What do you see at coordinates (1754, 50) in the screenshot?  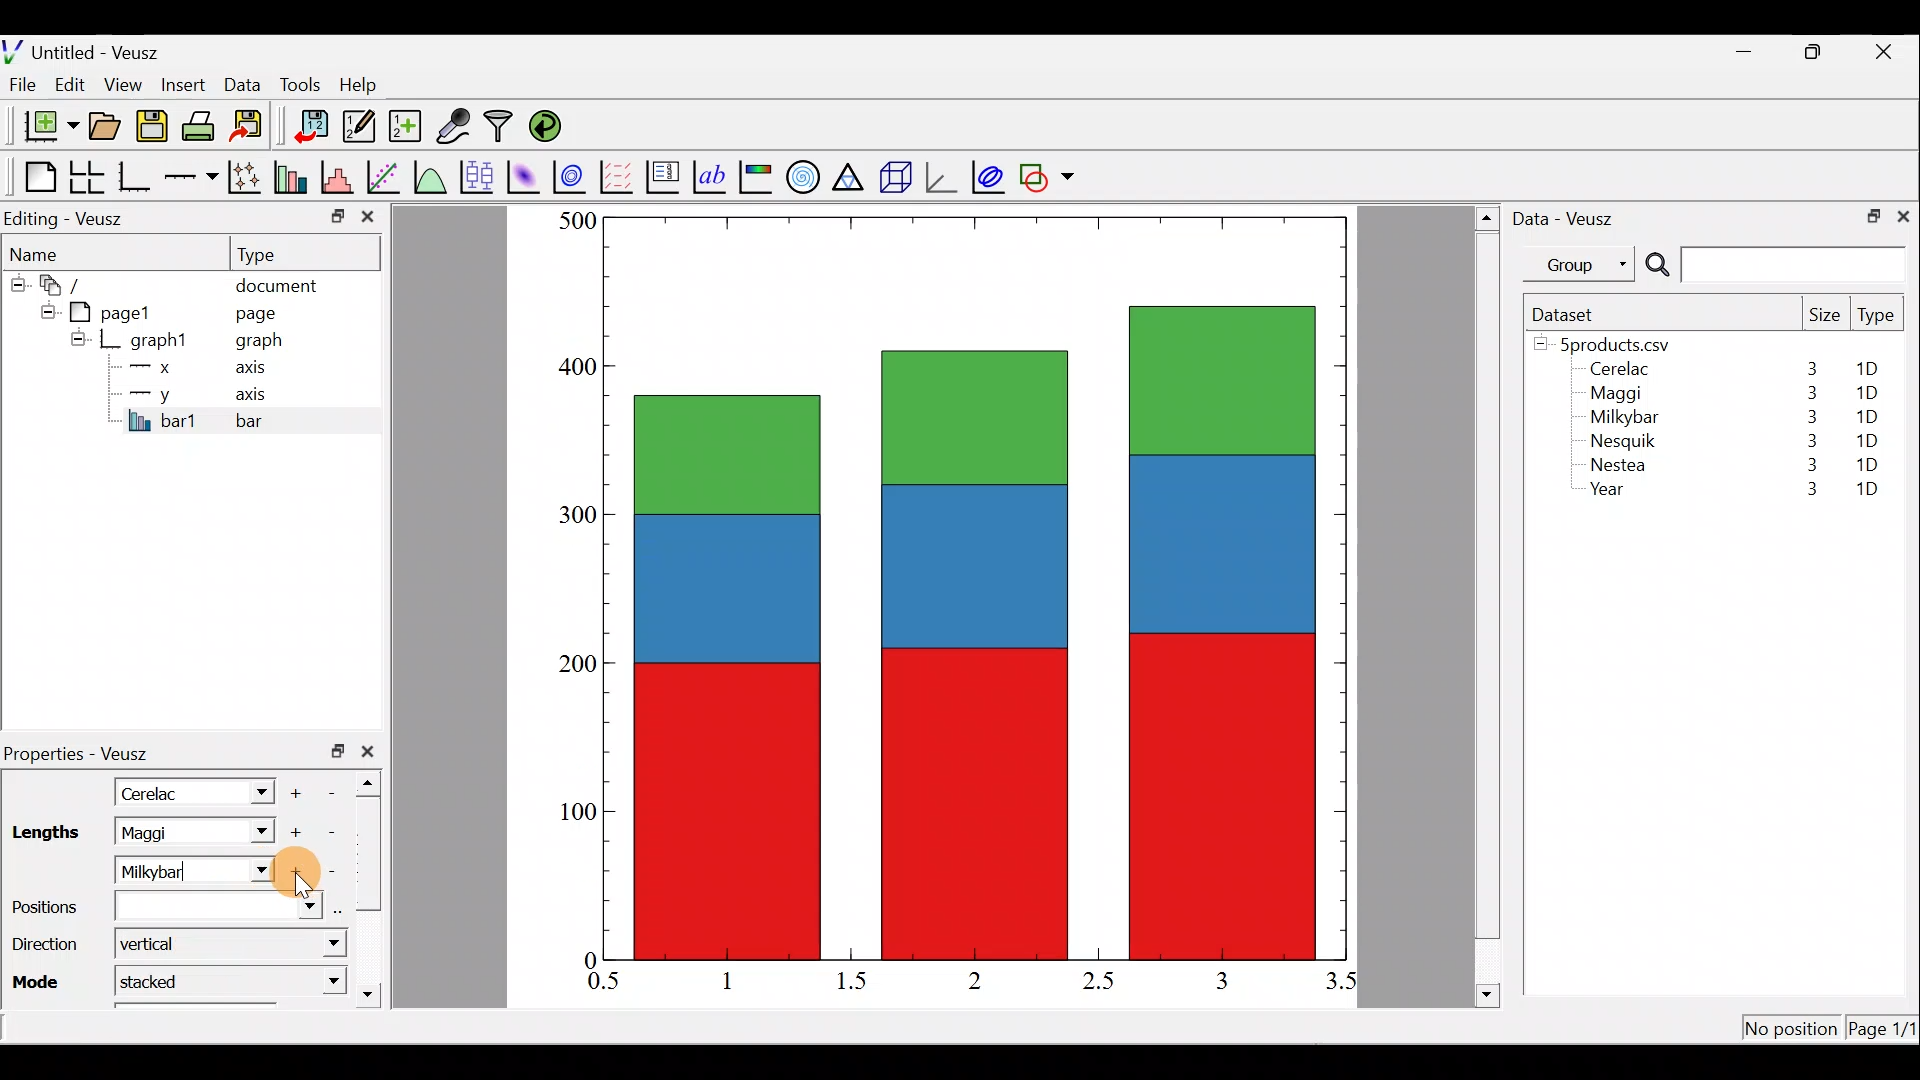 I see `minimize` at bounding box center [1754, 50].